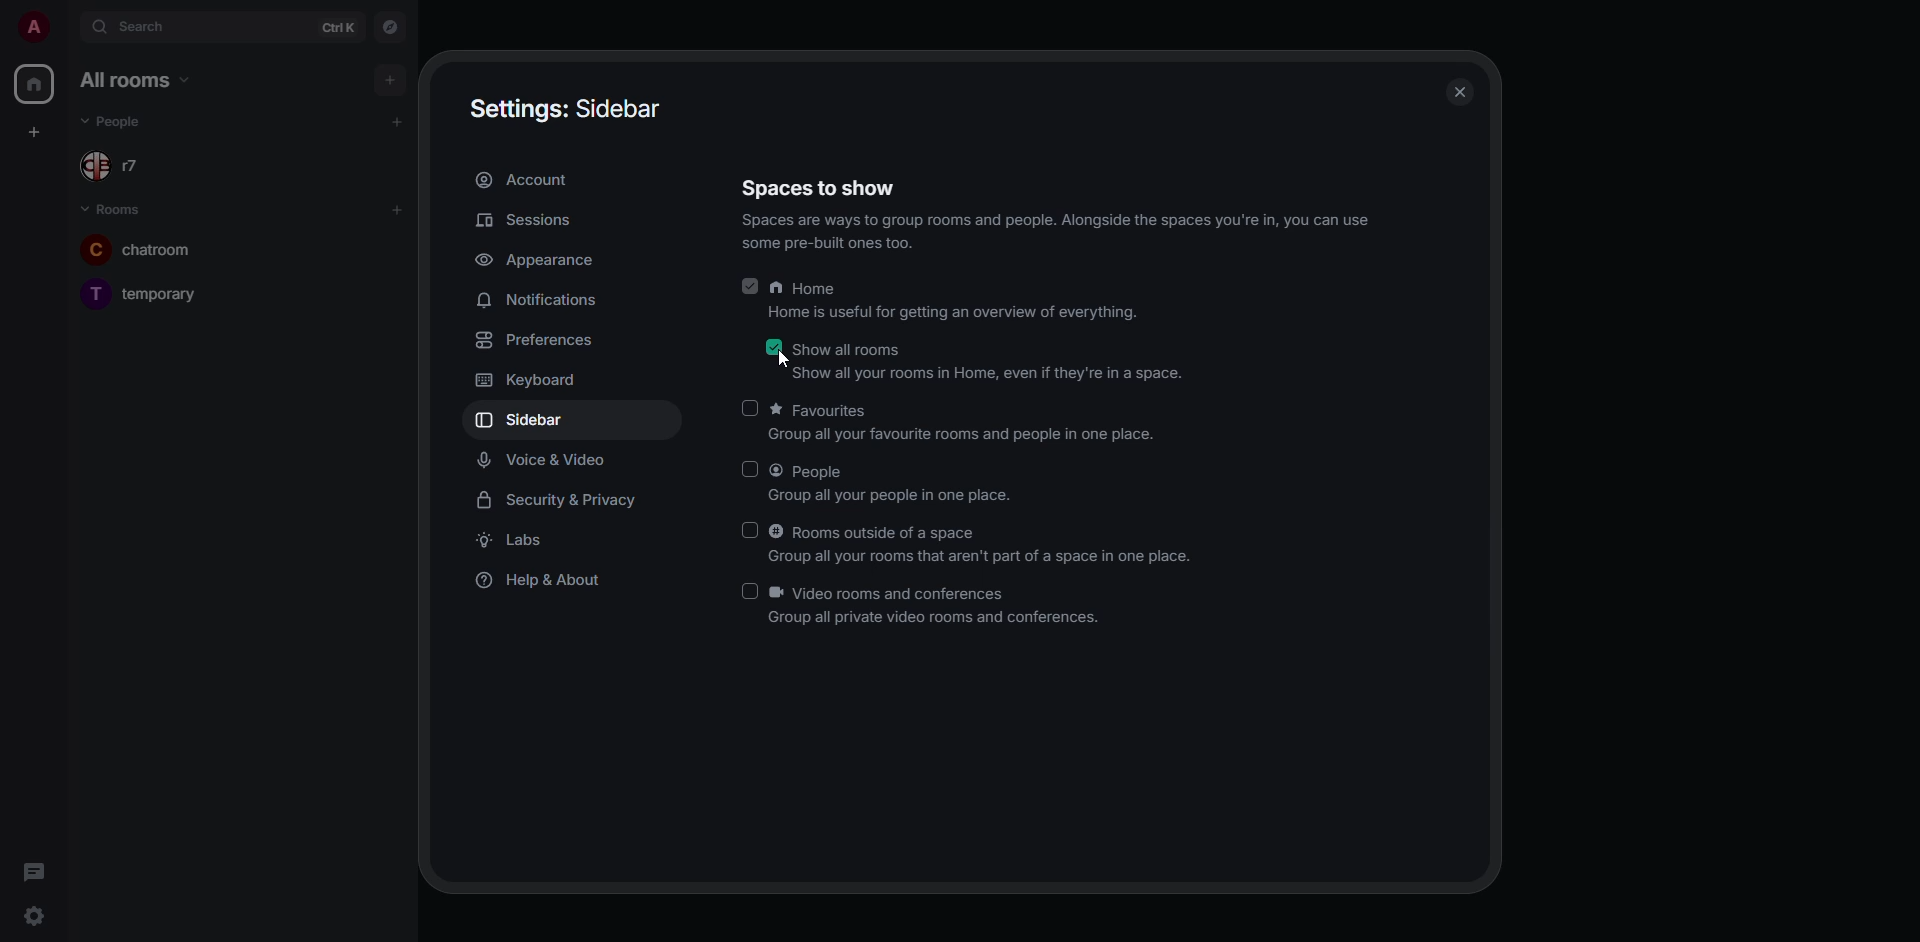 The width and height of the screenshot is (1920, 942). What do you see at coordinates (1458, 90) in the screenshot?
I see `close` at bounding box center [1458, 90].